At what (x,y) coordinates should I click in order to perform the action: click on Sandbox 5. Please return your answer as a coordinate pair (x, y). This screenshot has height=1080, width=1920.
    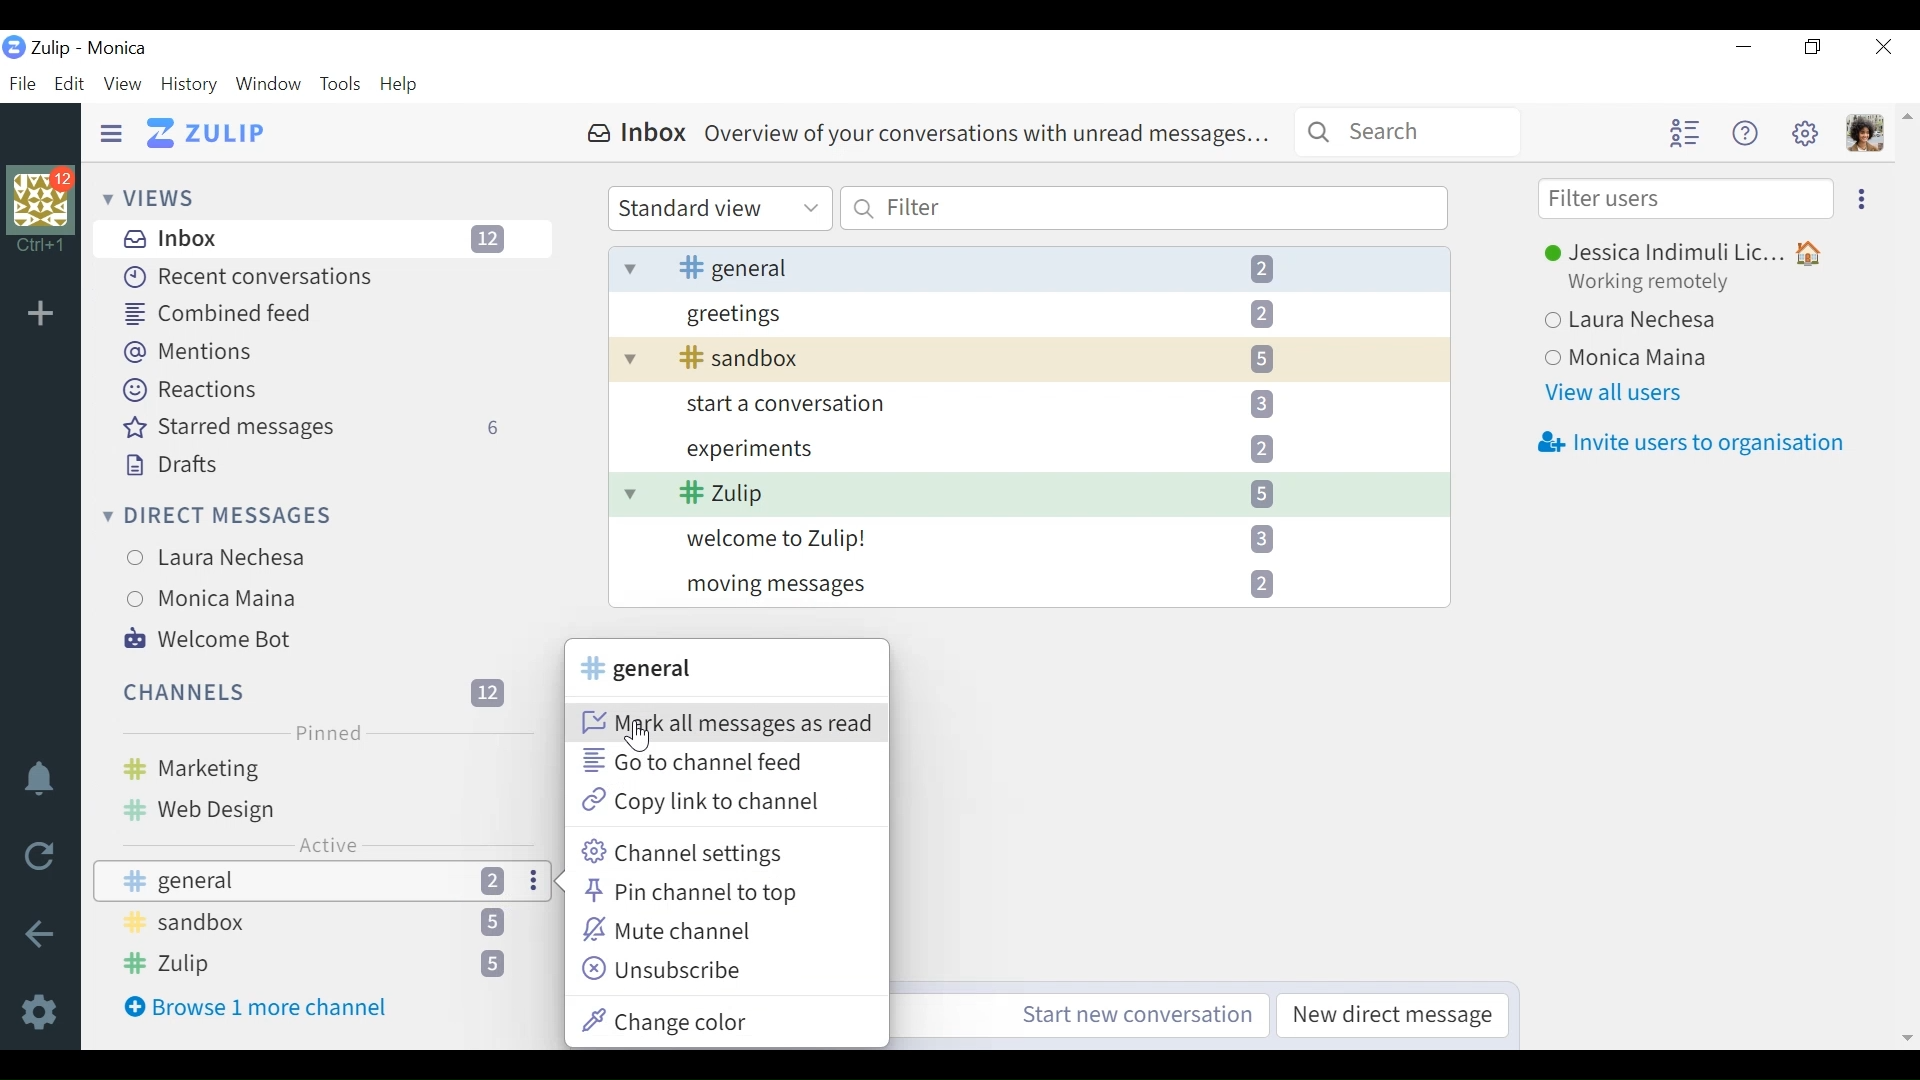
    Looking at the image, I should click on (319, 925).